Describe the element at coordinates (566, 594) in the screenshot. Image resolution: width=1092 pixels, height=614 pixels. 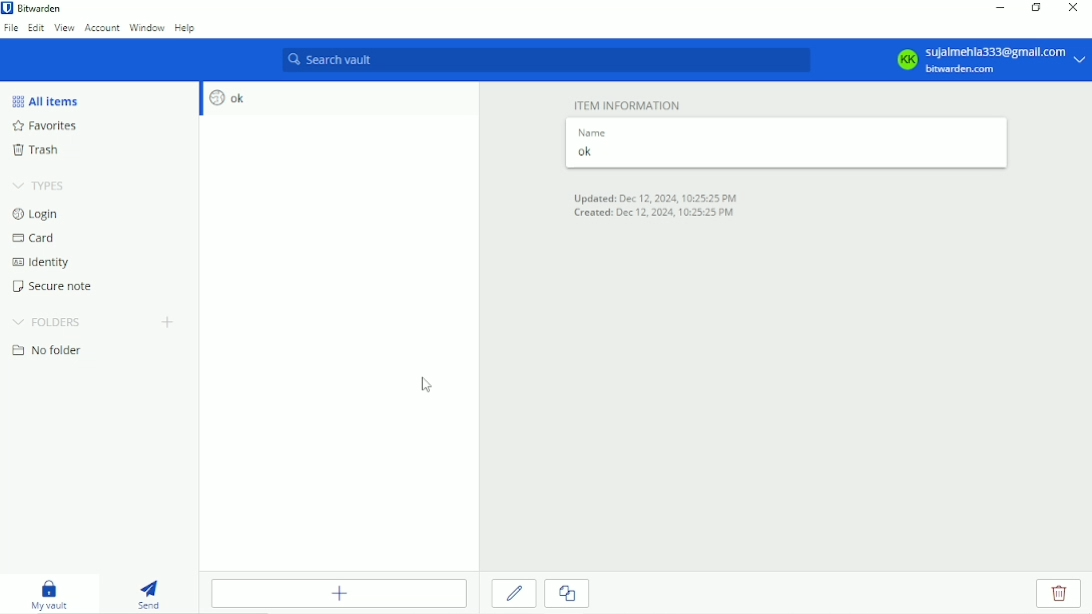
I see `Clone` at that location.